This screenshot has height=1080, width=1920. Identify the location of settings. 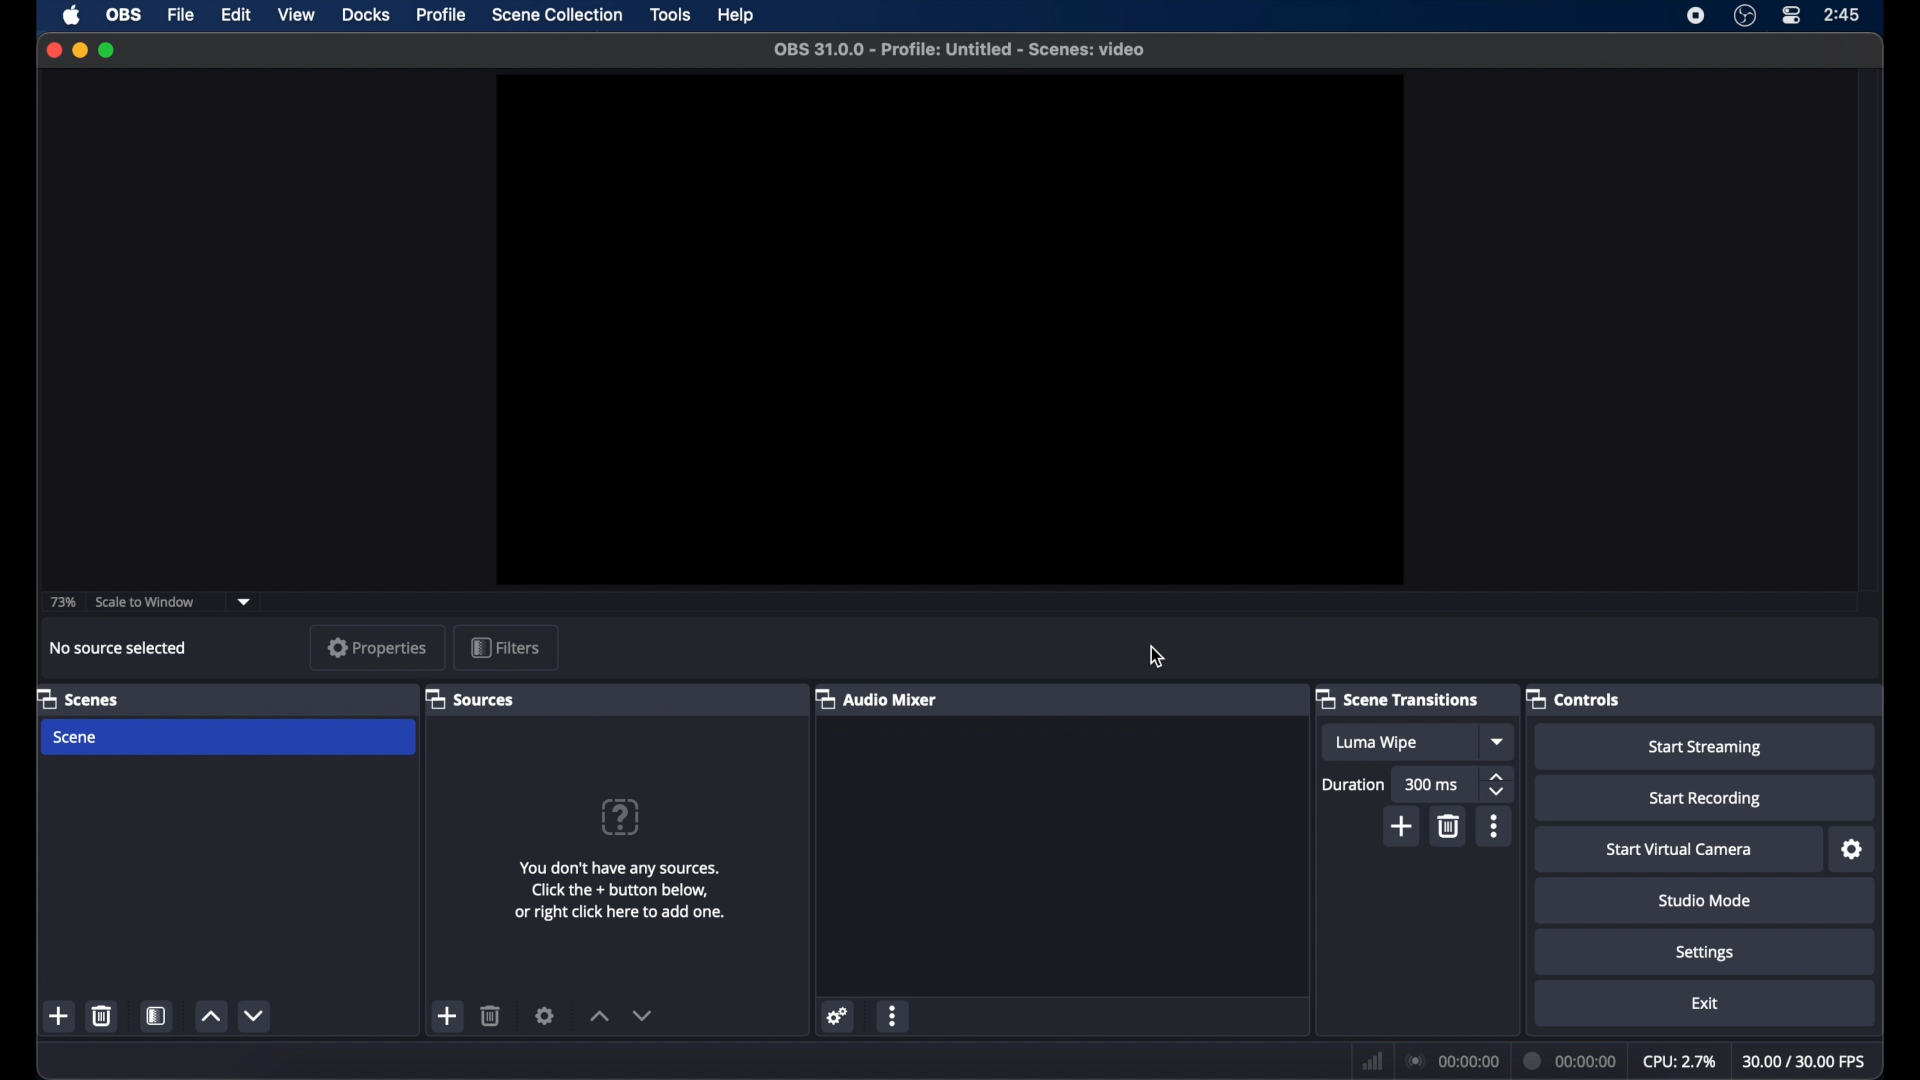
(838, 1017).